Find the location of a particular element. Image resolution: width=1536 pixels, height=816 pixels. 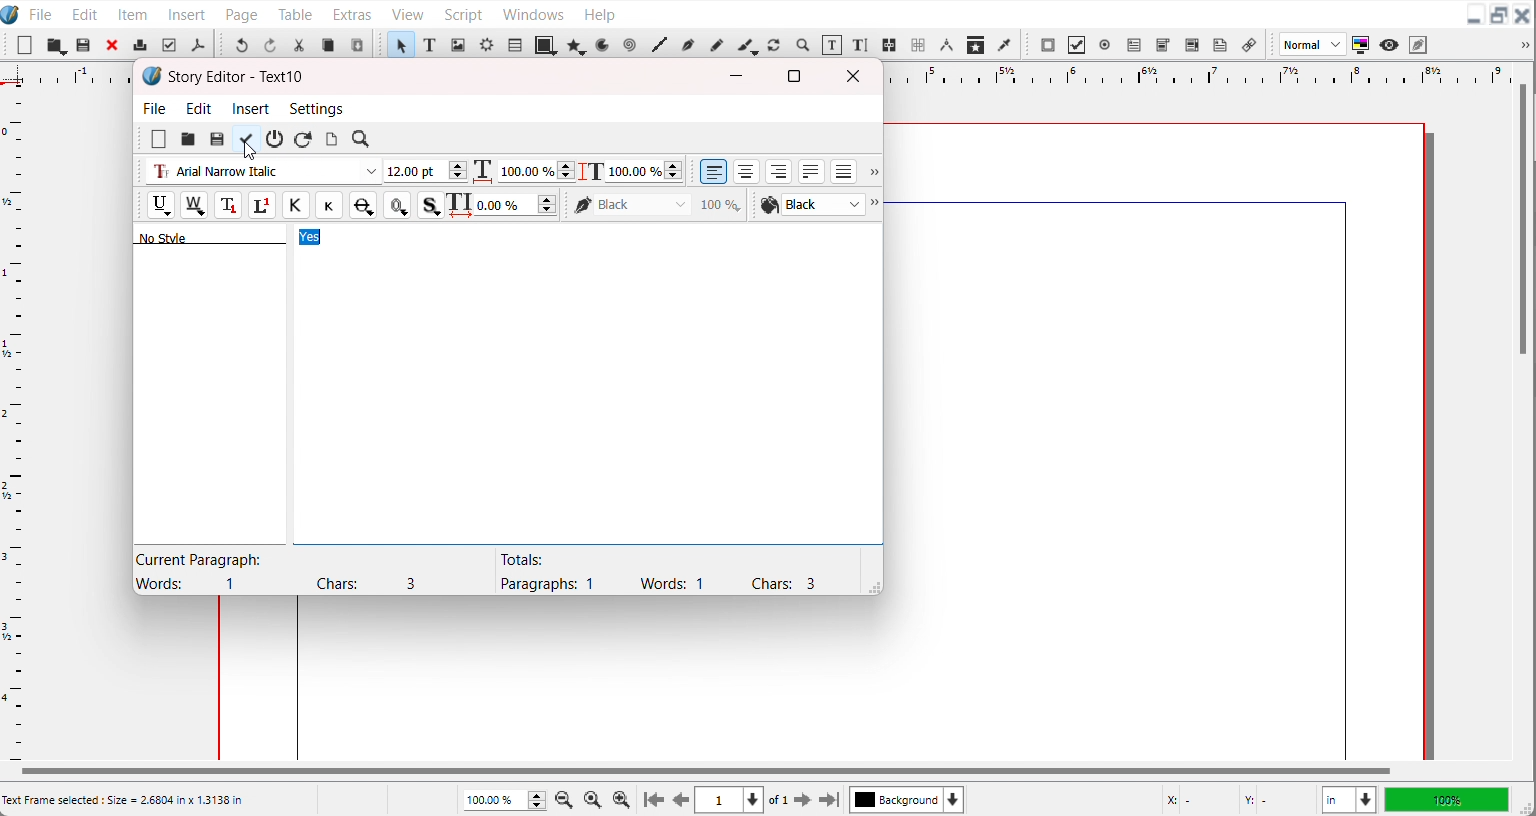

Text Annotation is located at coordinates (1220, 45).